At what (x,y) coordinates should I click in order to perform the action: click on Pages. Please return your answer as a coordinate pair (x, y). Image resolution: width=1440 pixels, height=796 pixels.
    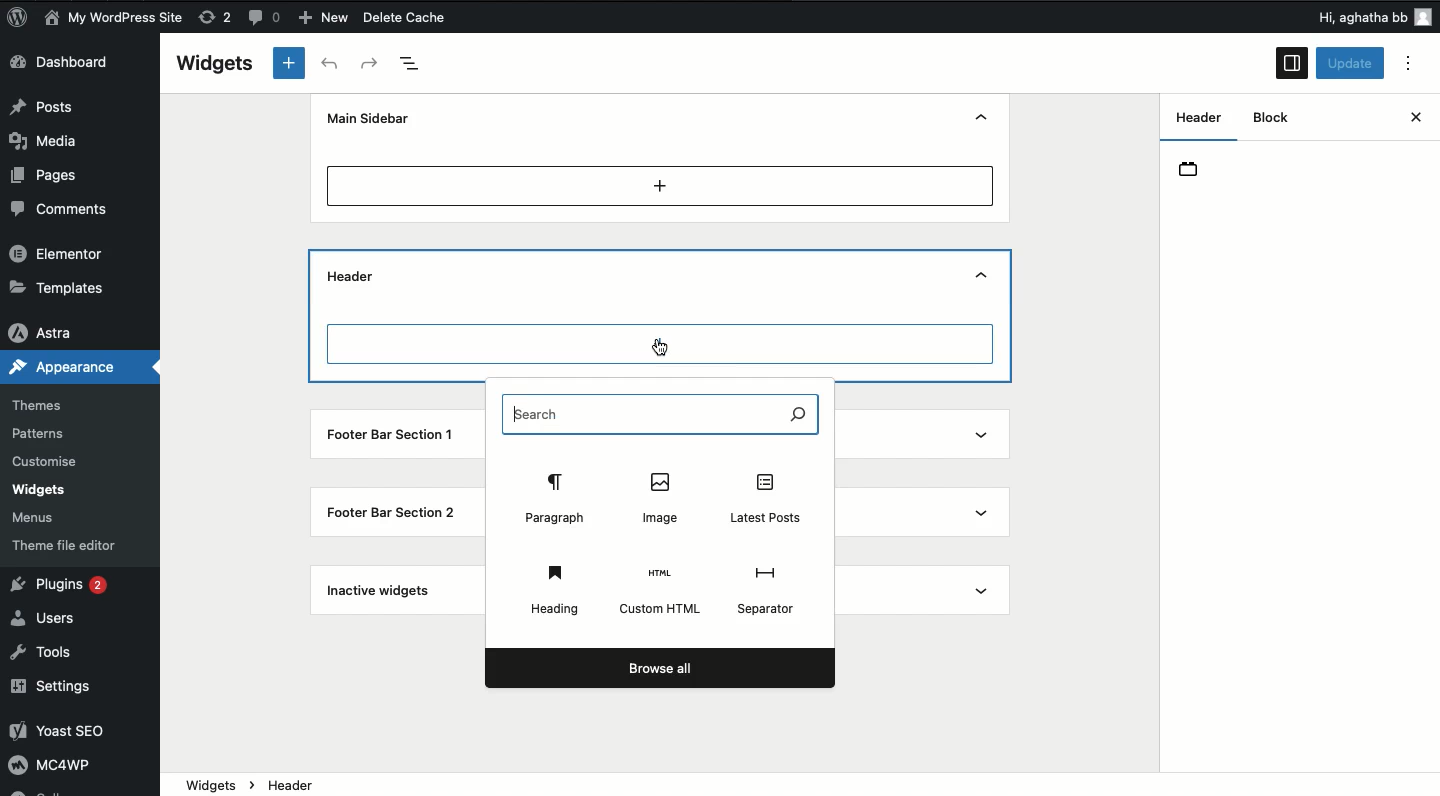
    Looking at the image, I should click on (48, 175).